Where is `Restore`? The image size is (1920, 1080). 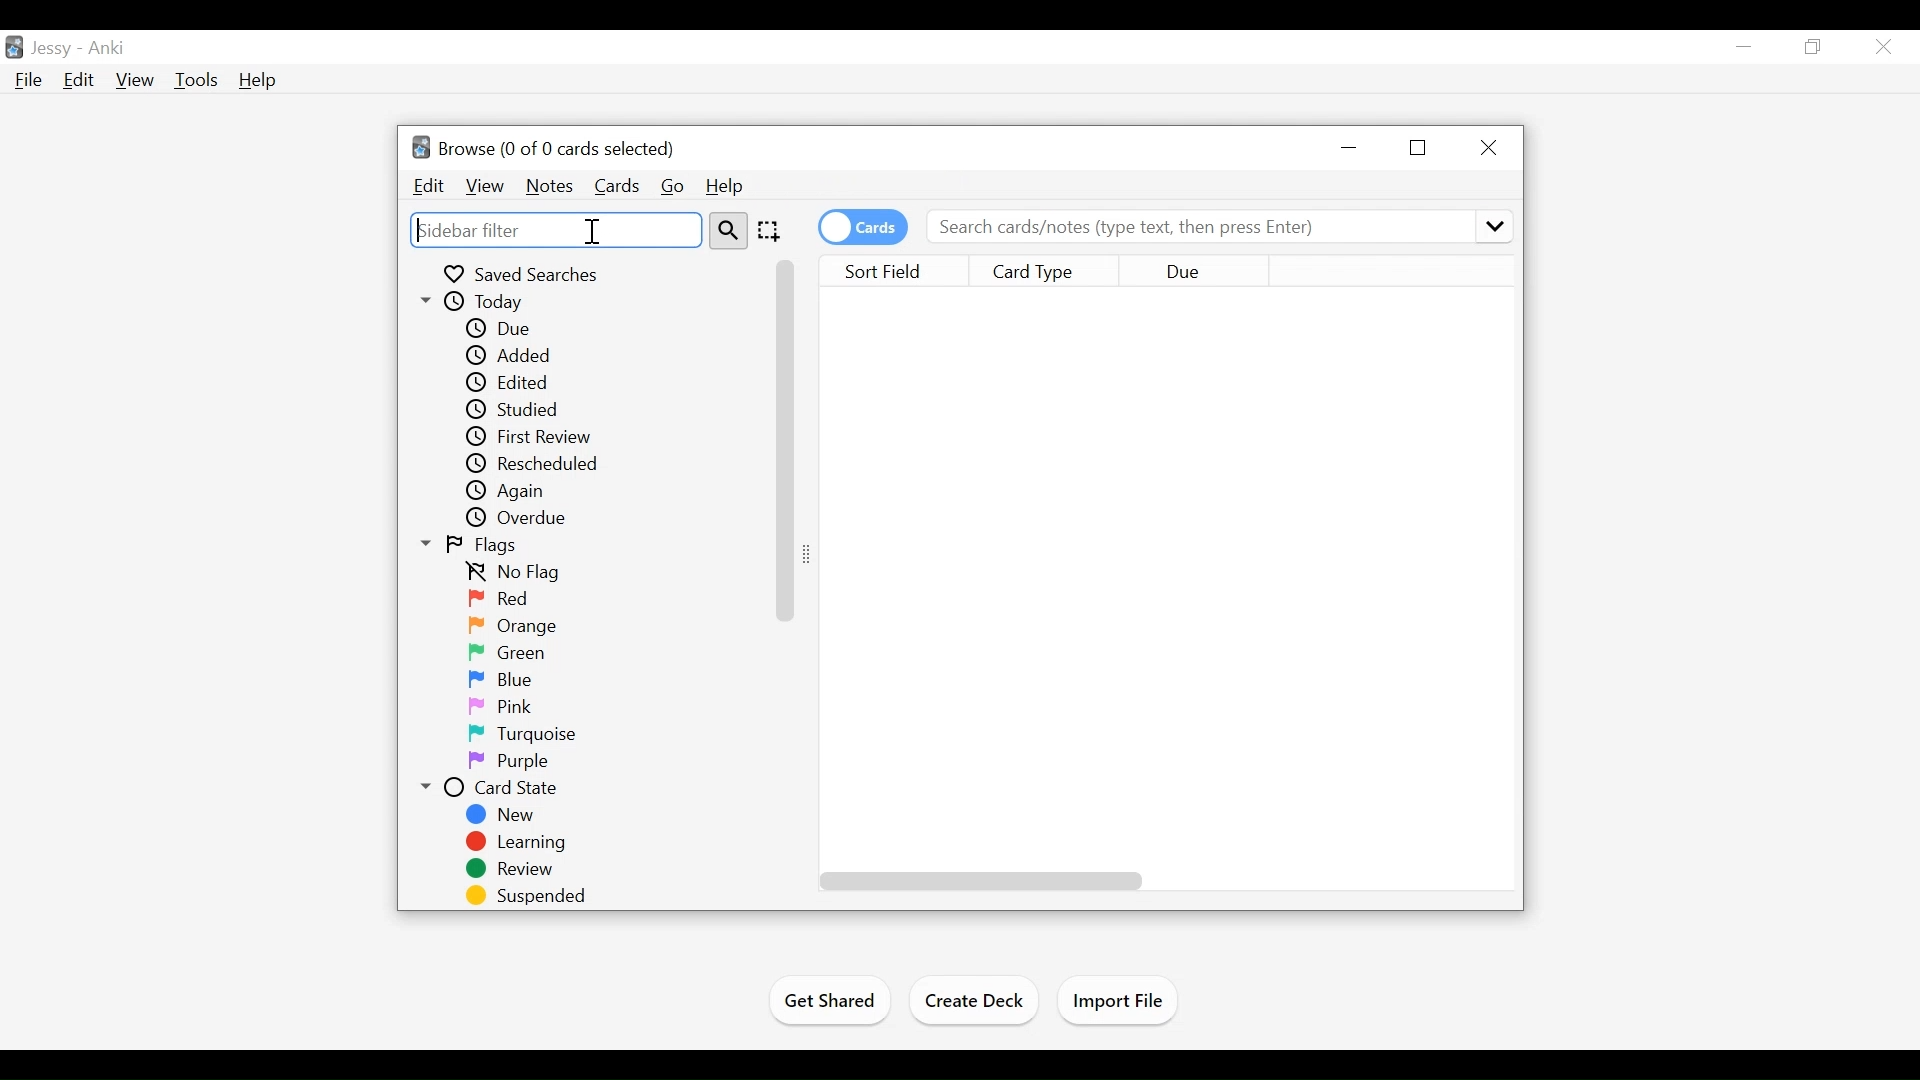 Restore is located at coordinates (1814, 48).